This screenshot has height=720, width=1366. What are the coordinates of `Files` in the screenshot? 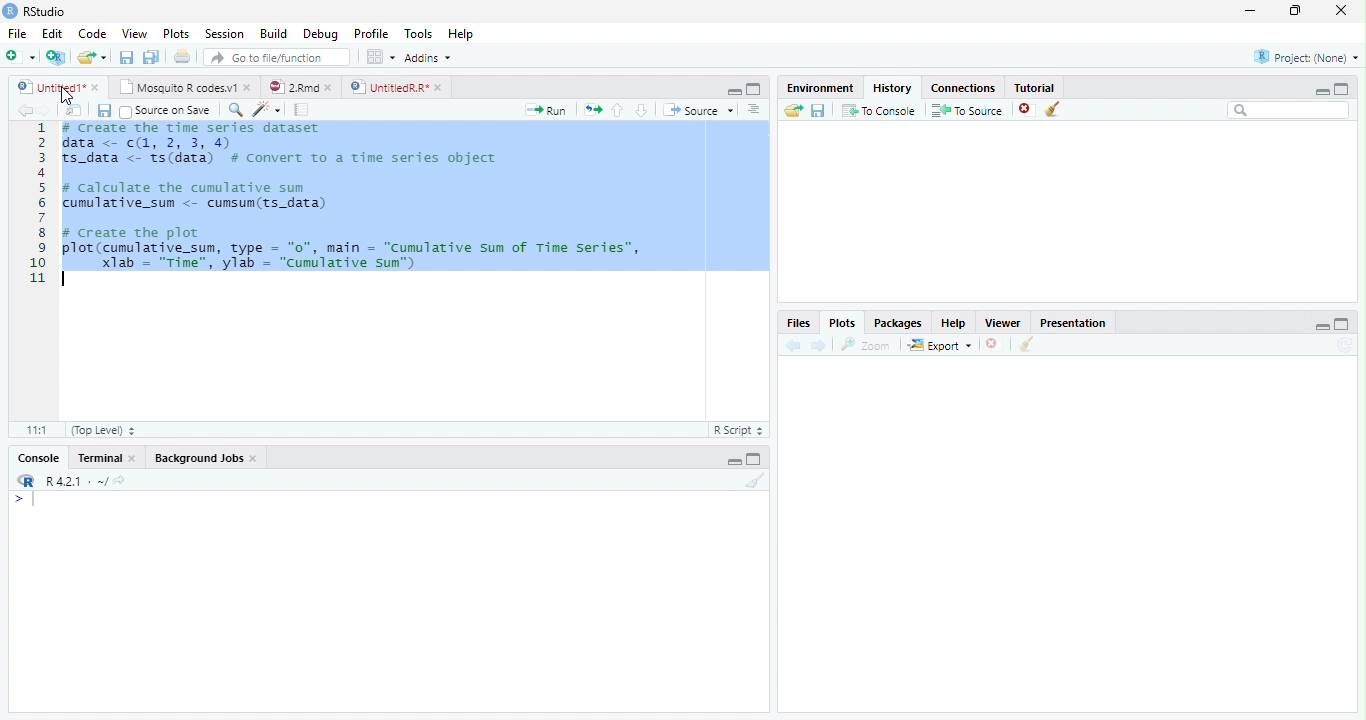 It's located at (802, 323).